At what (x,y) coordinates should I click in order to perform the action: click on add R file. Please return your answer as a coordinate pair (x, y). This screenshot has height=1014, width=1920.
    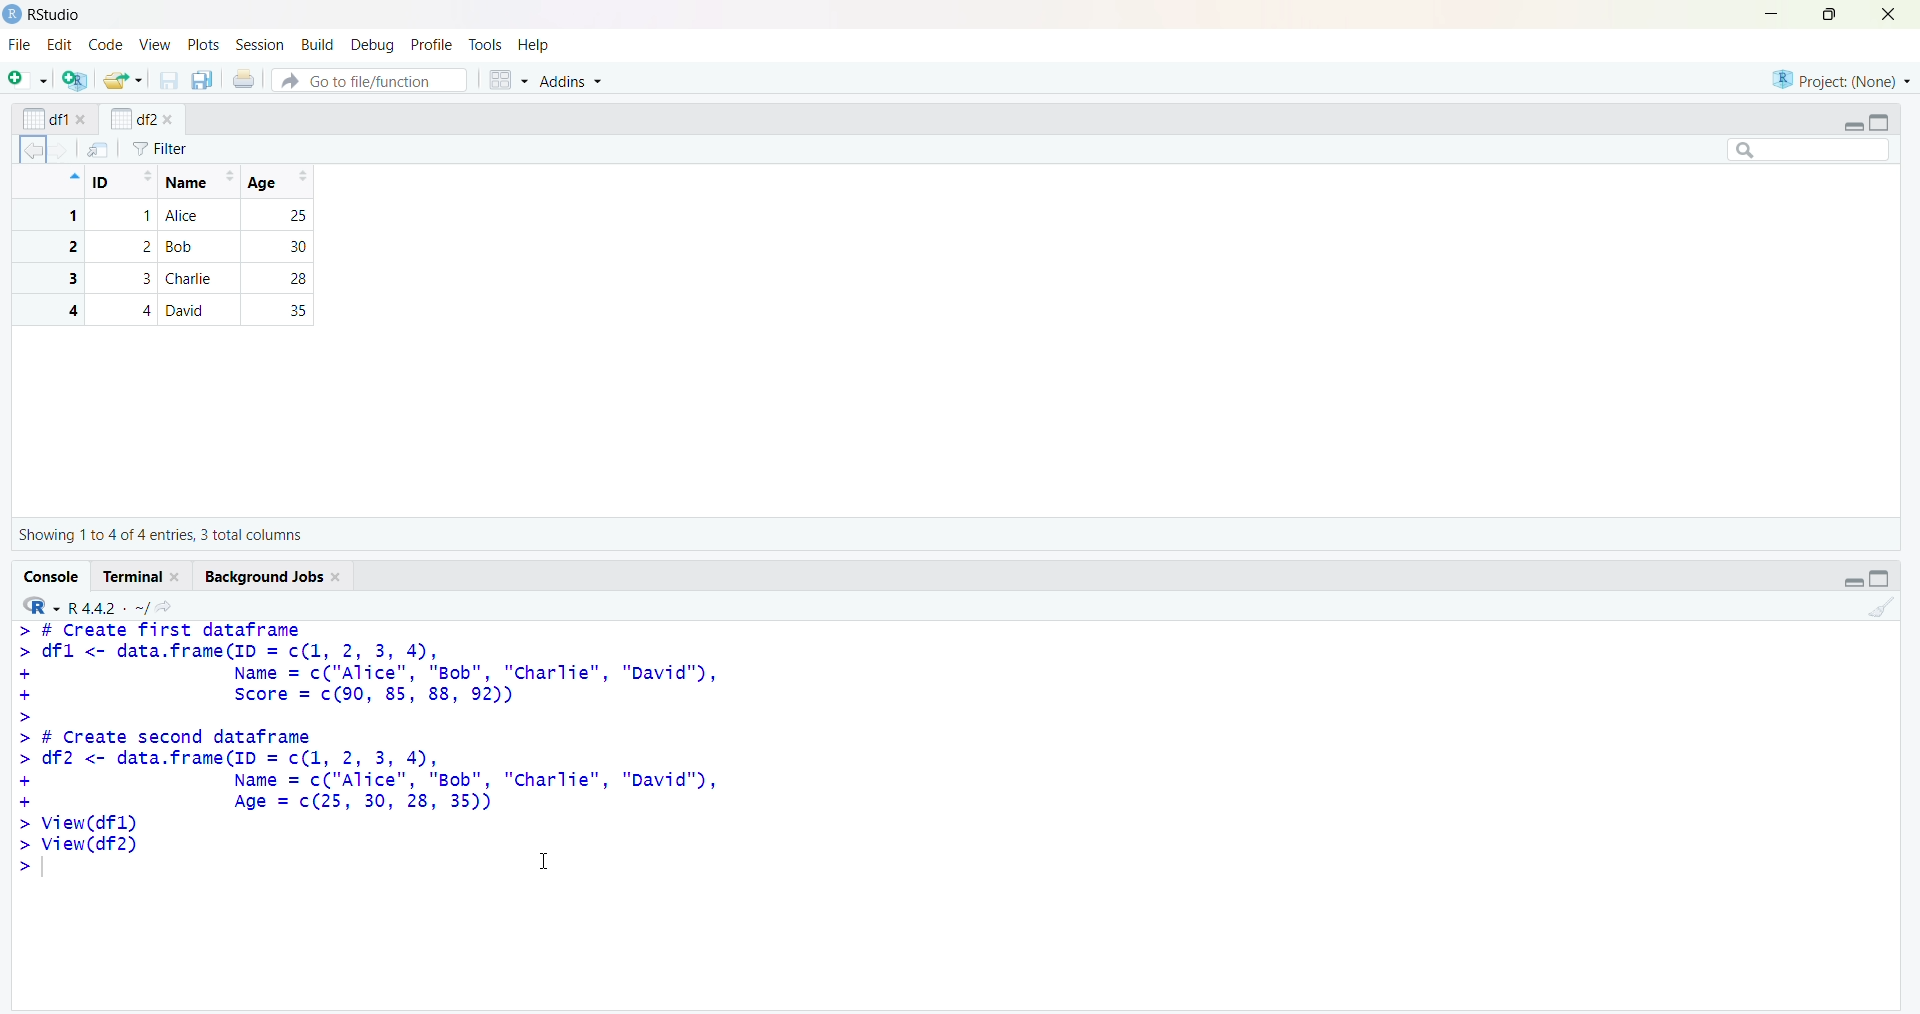
    Looking at the image, I should click on (76, 80).